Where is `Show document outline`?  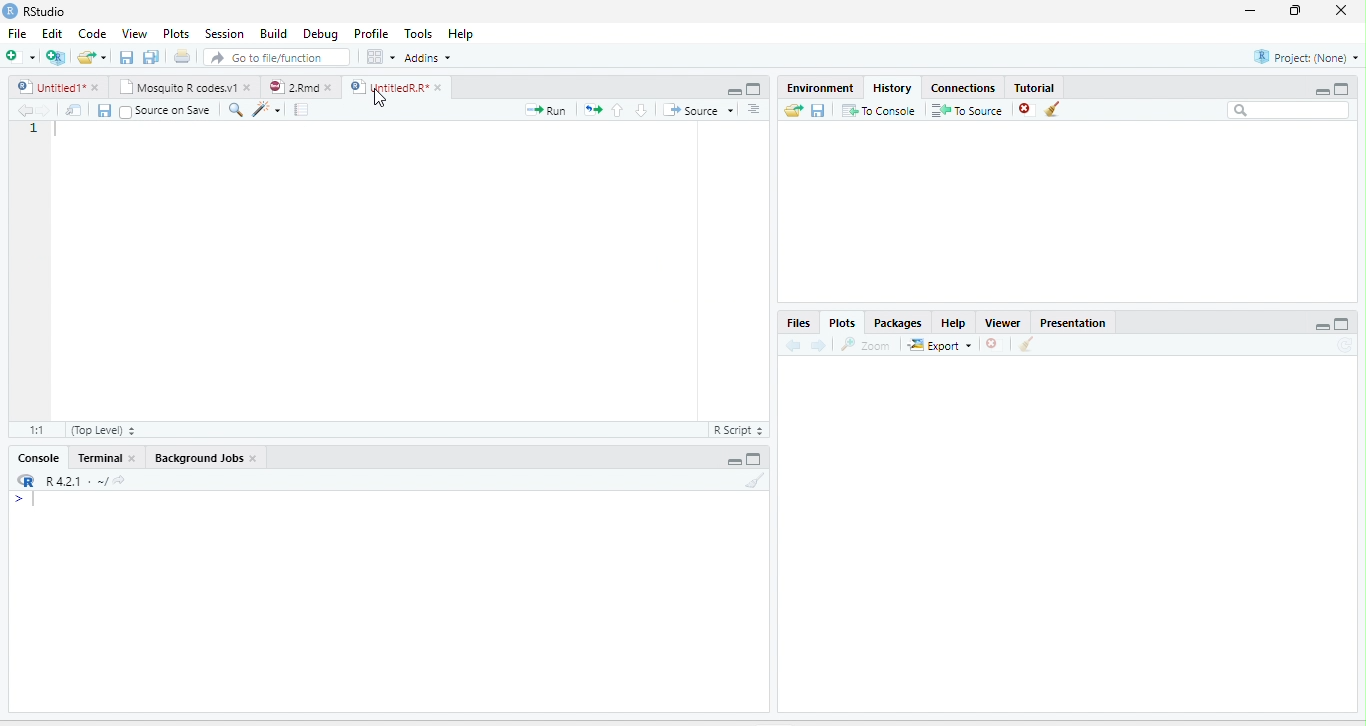 Show document outline is located at coordinates (754, 109).